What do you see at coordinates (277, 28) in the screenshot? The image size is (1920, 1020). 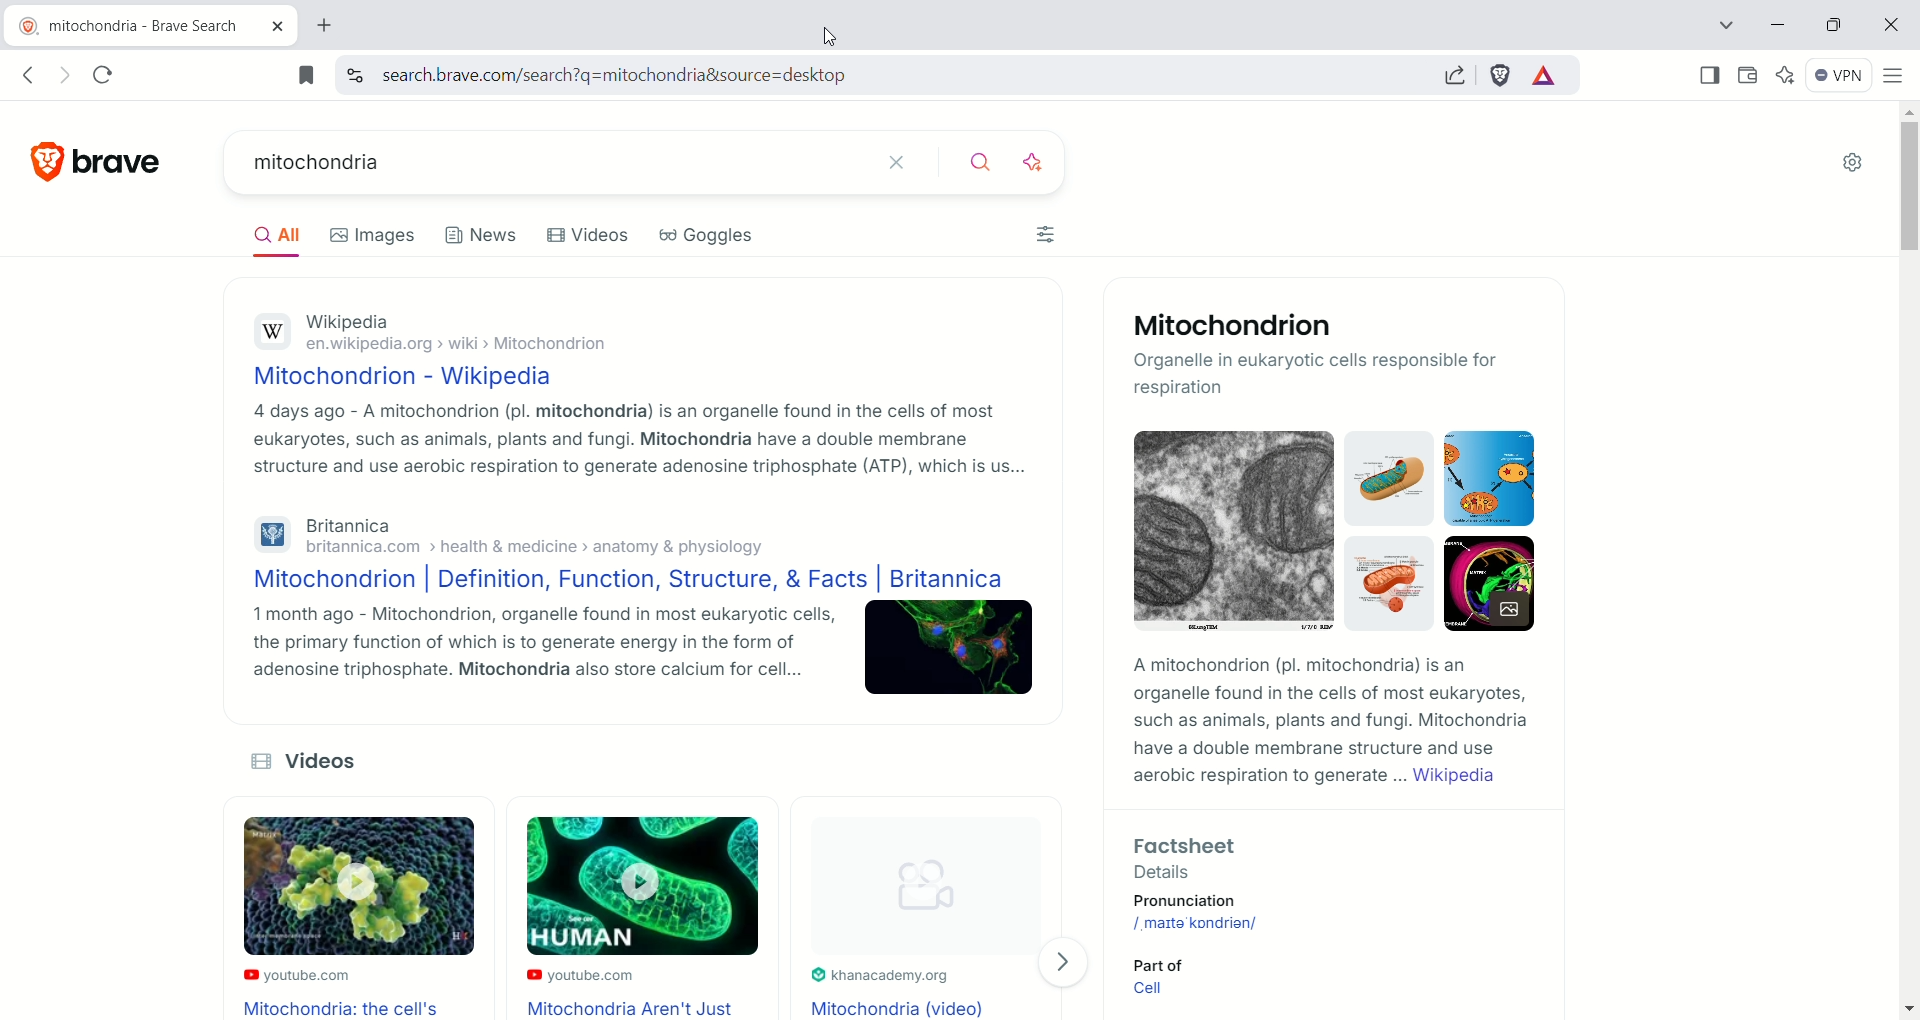 I see `close tab` at bounding box center [277, 28].